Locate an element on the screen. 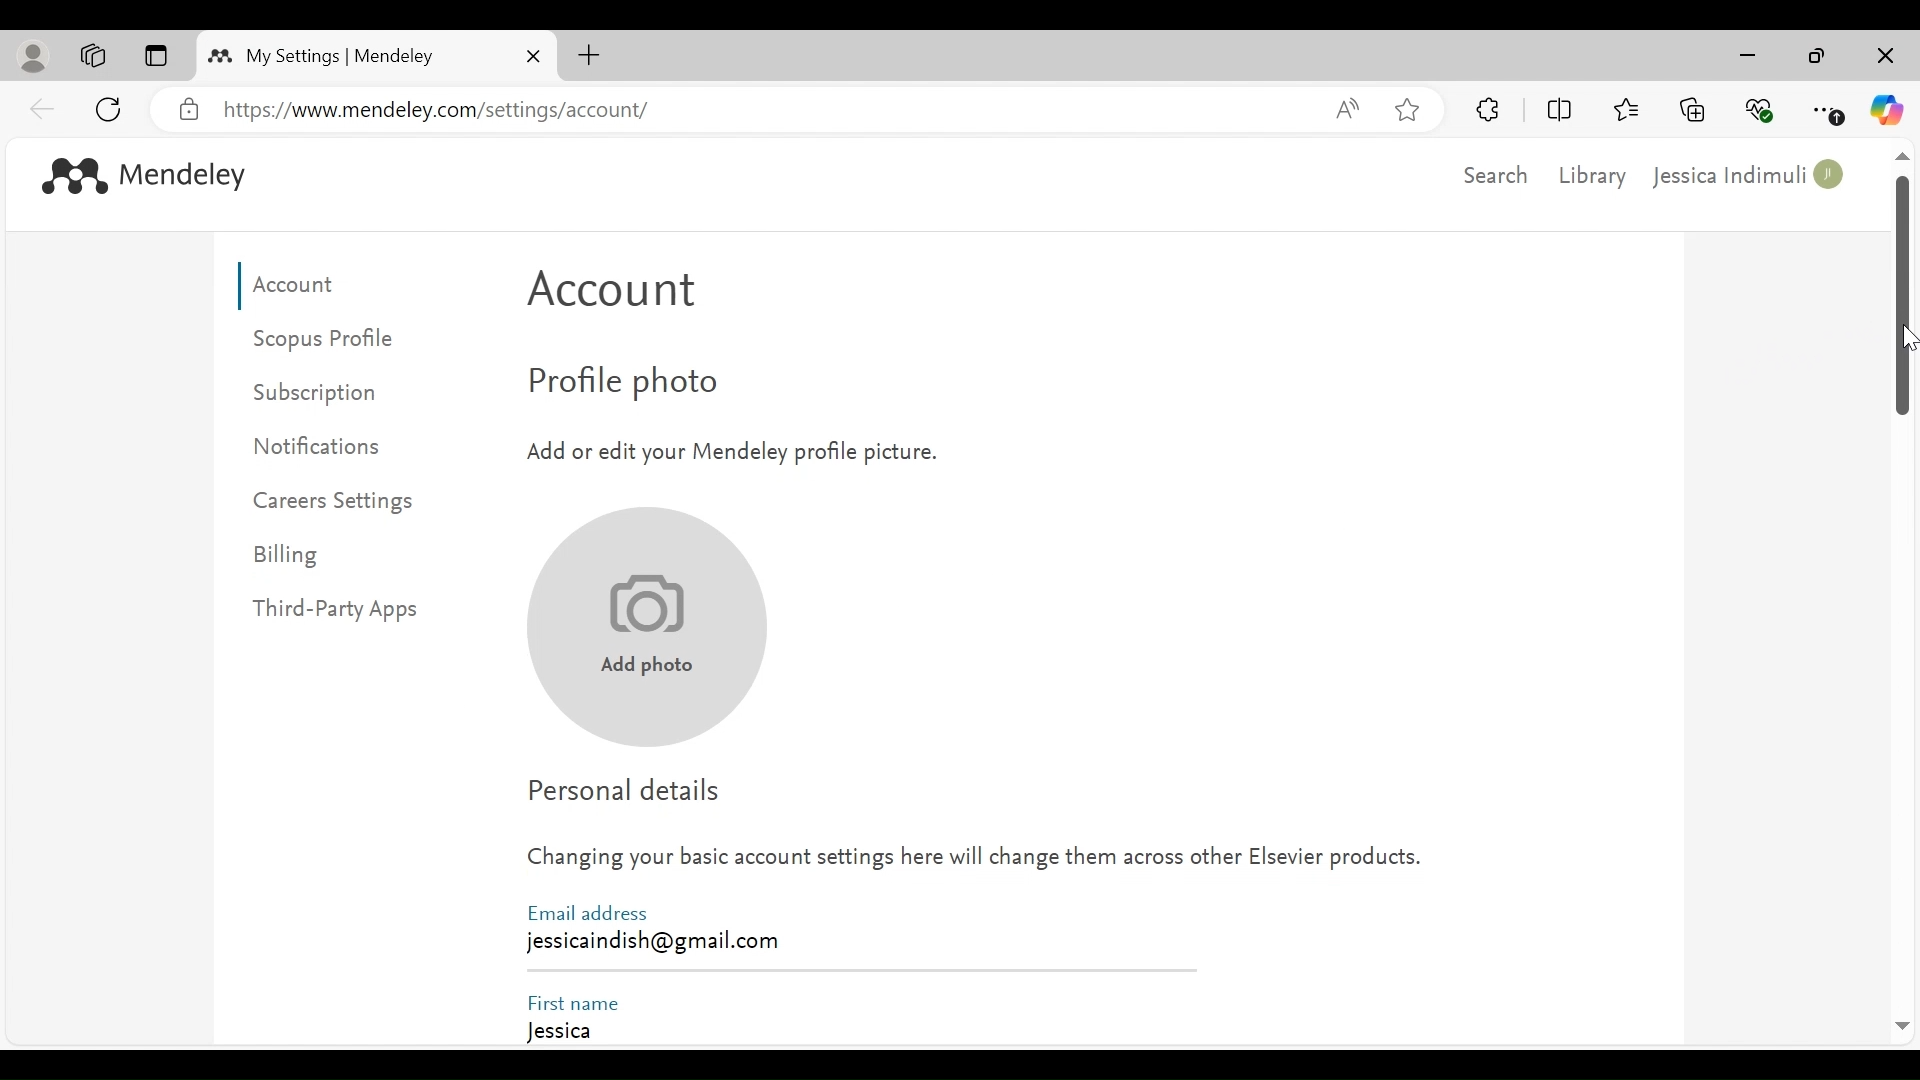  Collections is located at coordinates (1693, 108).